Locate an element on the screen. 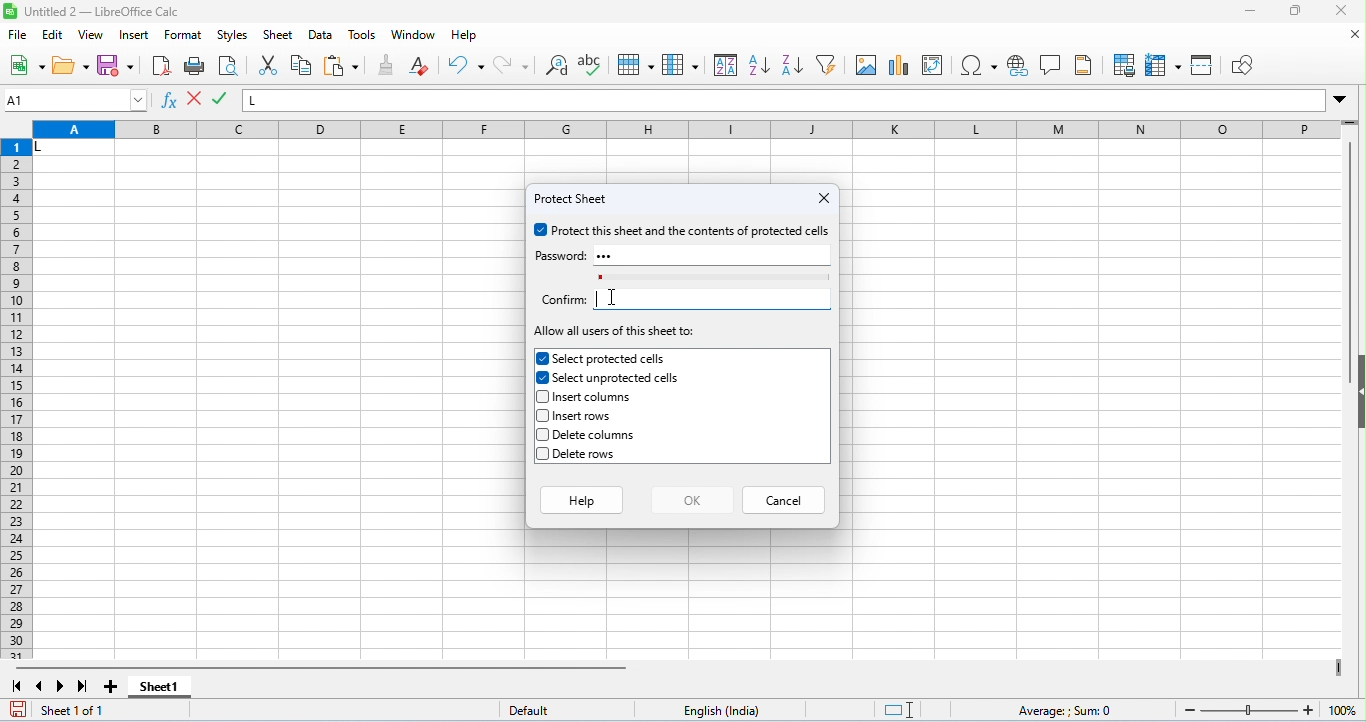 The width and height of the screenshot is (1366, 722). protect this sheet and the contents of protected cells is located at coordinates (683, 231).